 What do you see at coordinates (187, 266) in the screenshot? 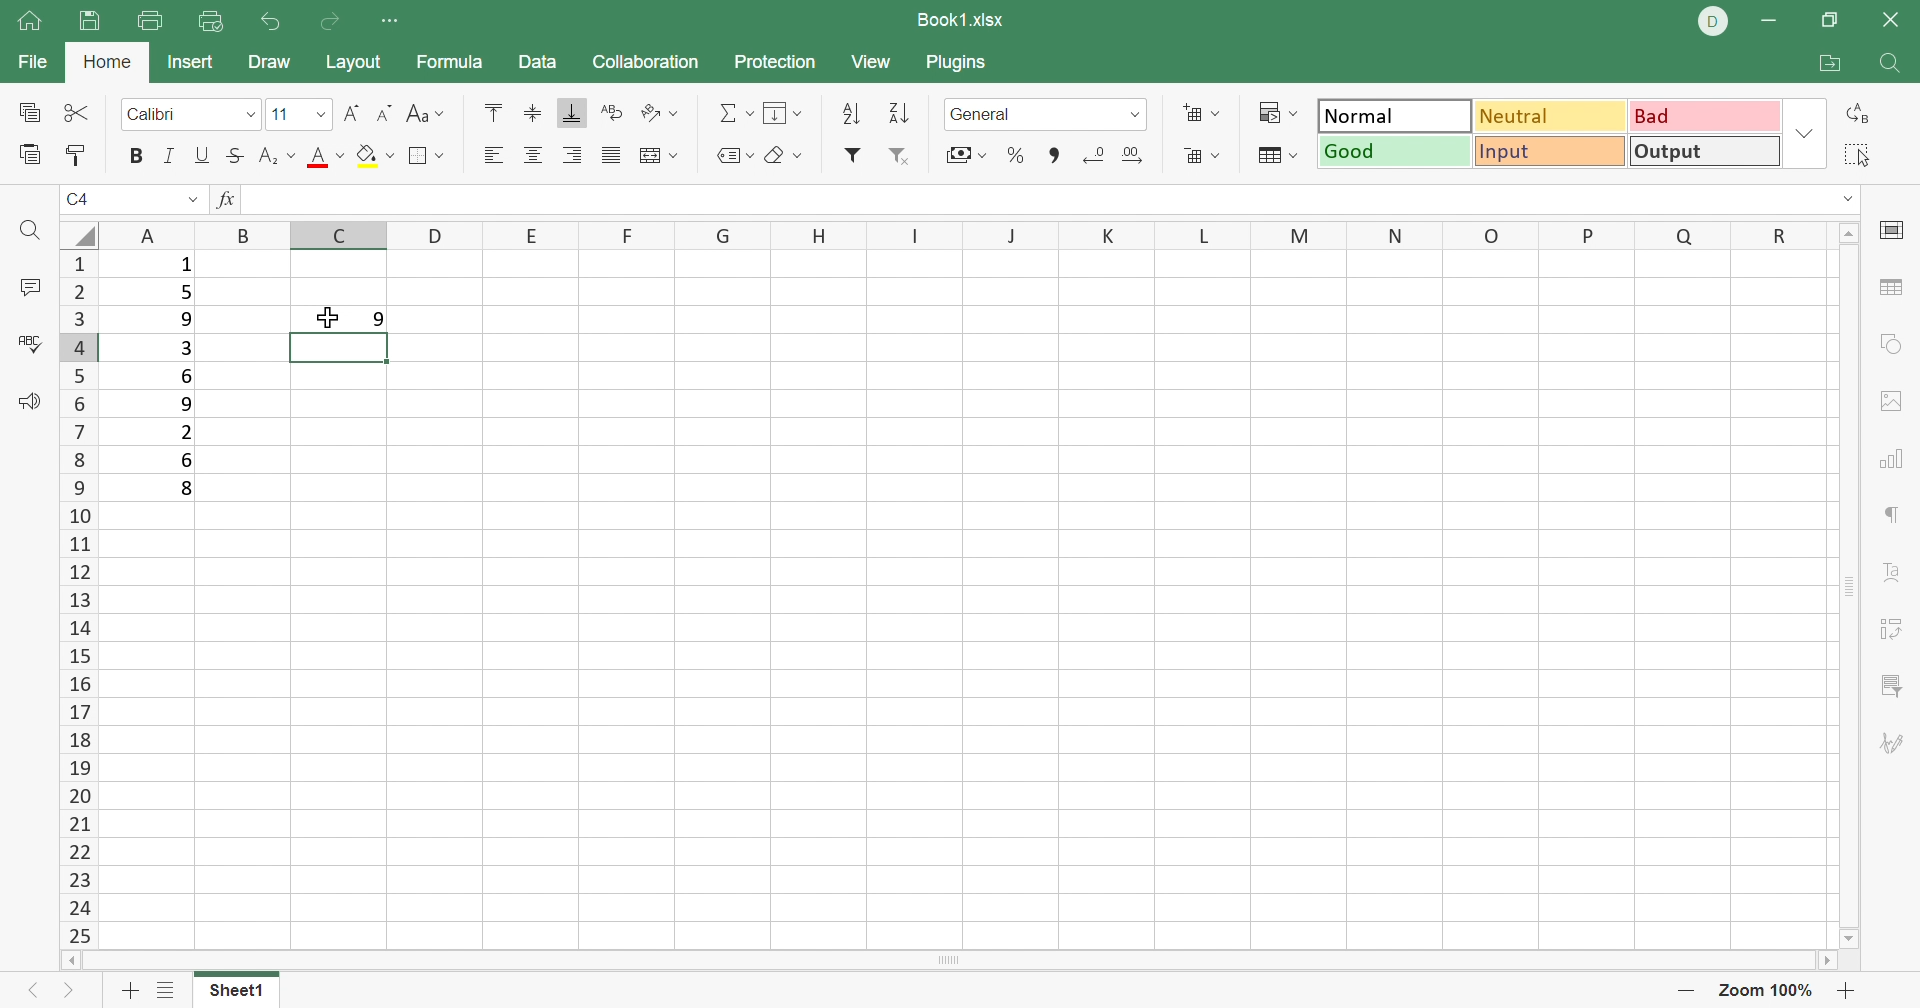
I see `1` at bounding box center [187, 266].